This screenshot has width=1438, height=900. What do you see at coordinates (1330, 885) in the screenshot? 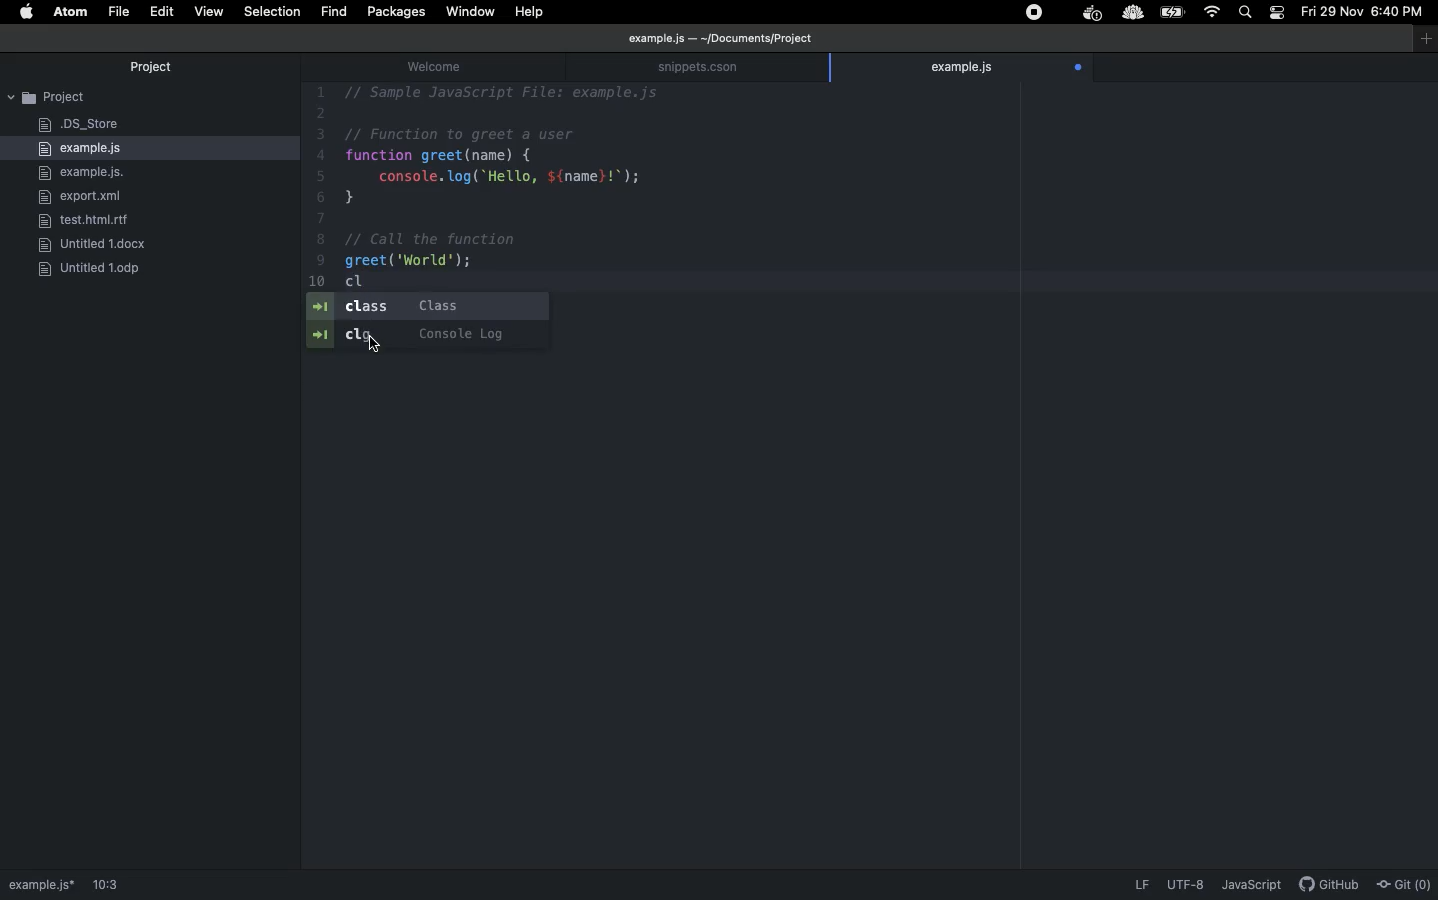
I see `description` at bounding box center [1330, 885].